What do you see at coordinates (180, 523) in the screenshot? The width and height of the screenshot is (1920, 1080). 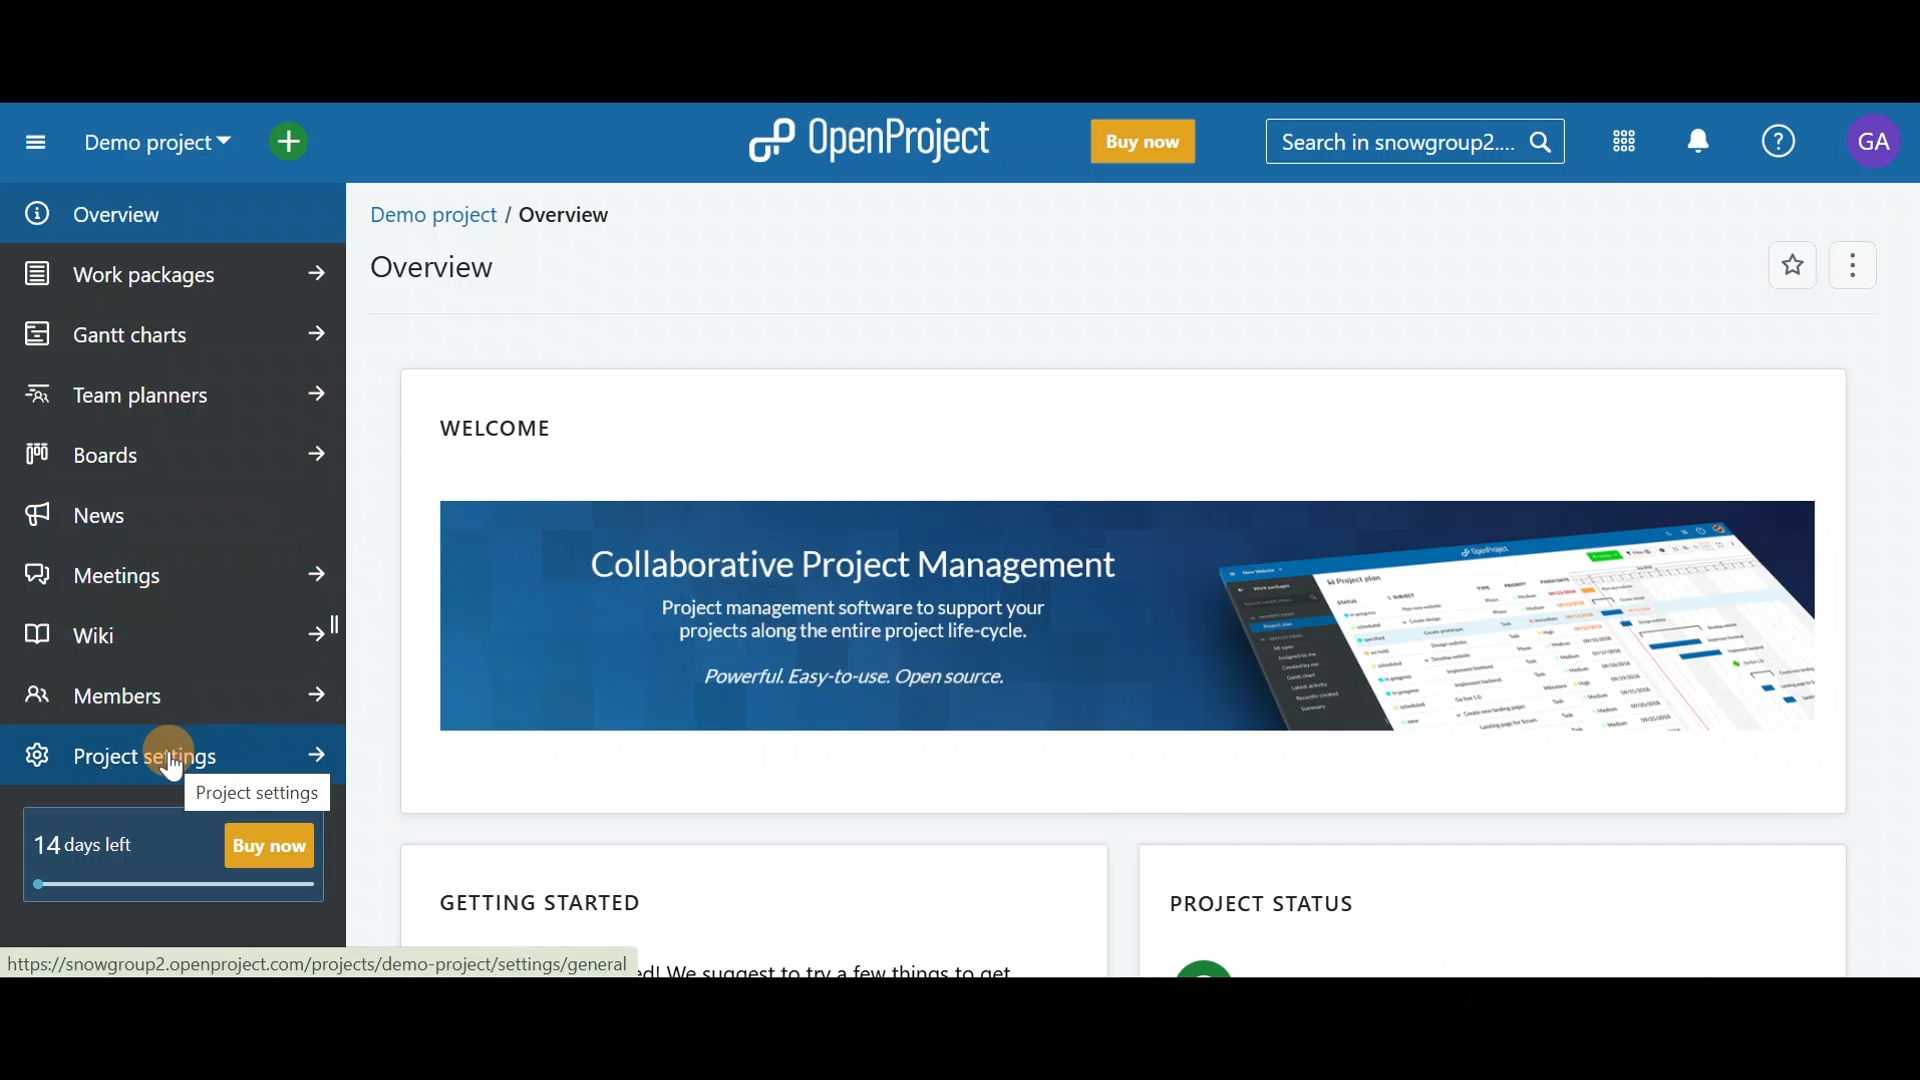 I see `News` at bounding box center [180, 523].